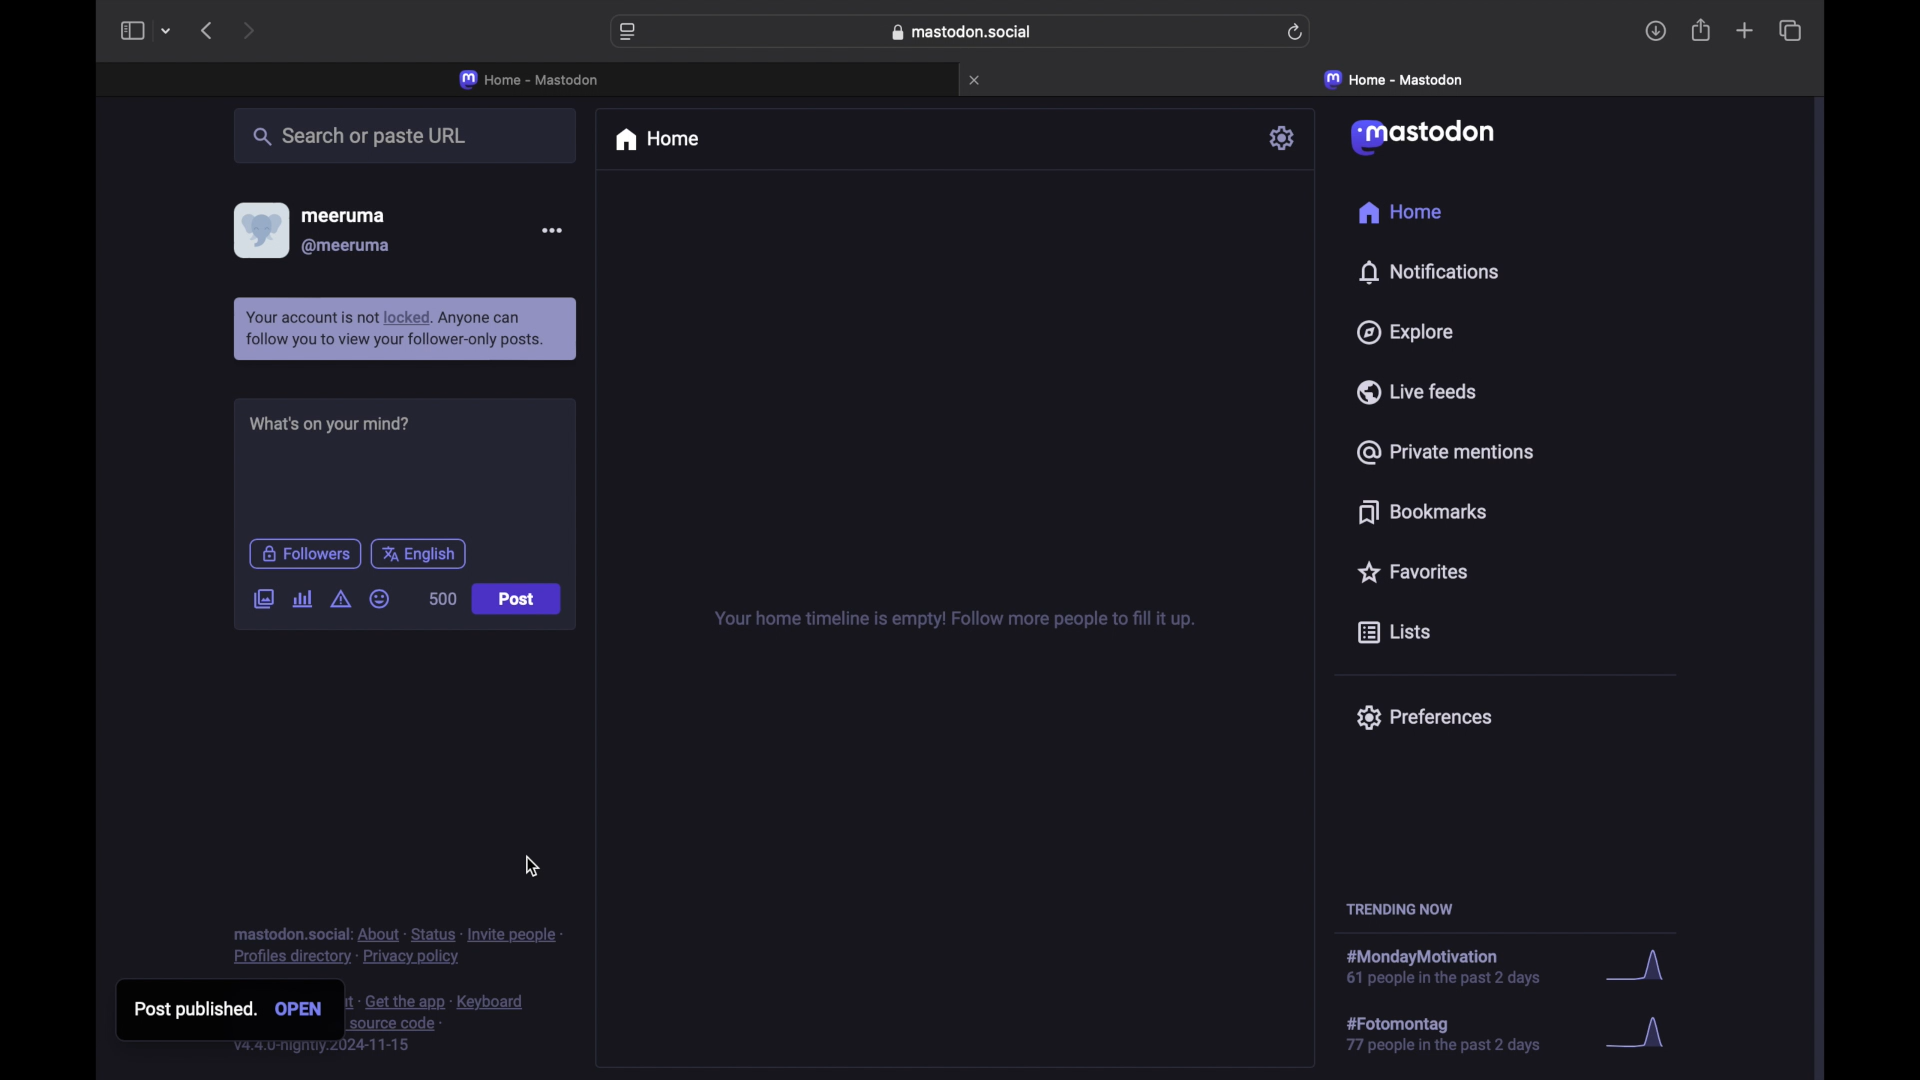 This screenshot has width=1920, height=1080. What do you see at coordinates (1416, 573) in the screenshot?
I see `favorites` at bounding box center [1416, 573].